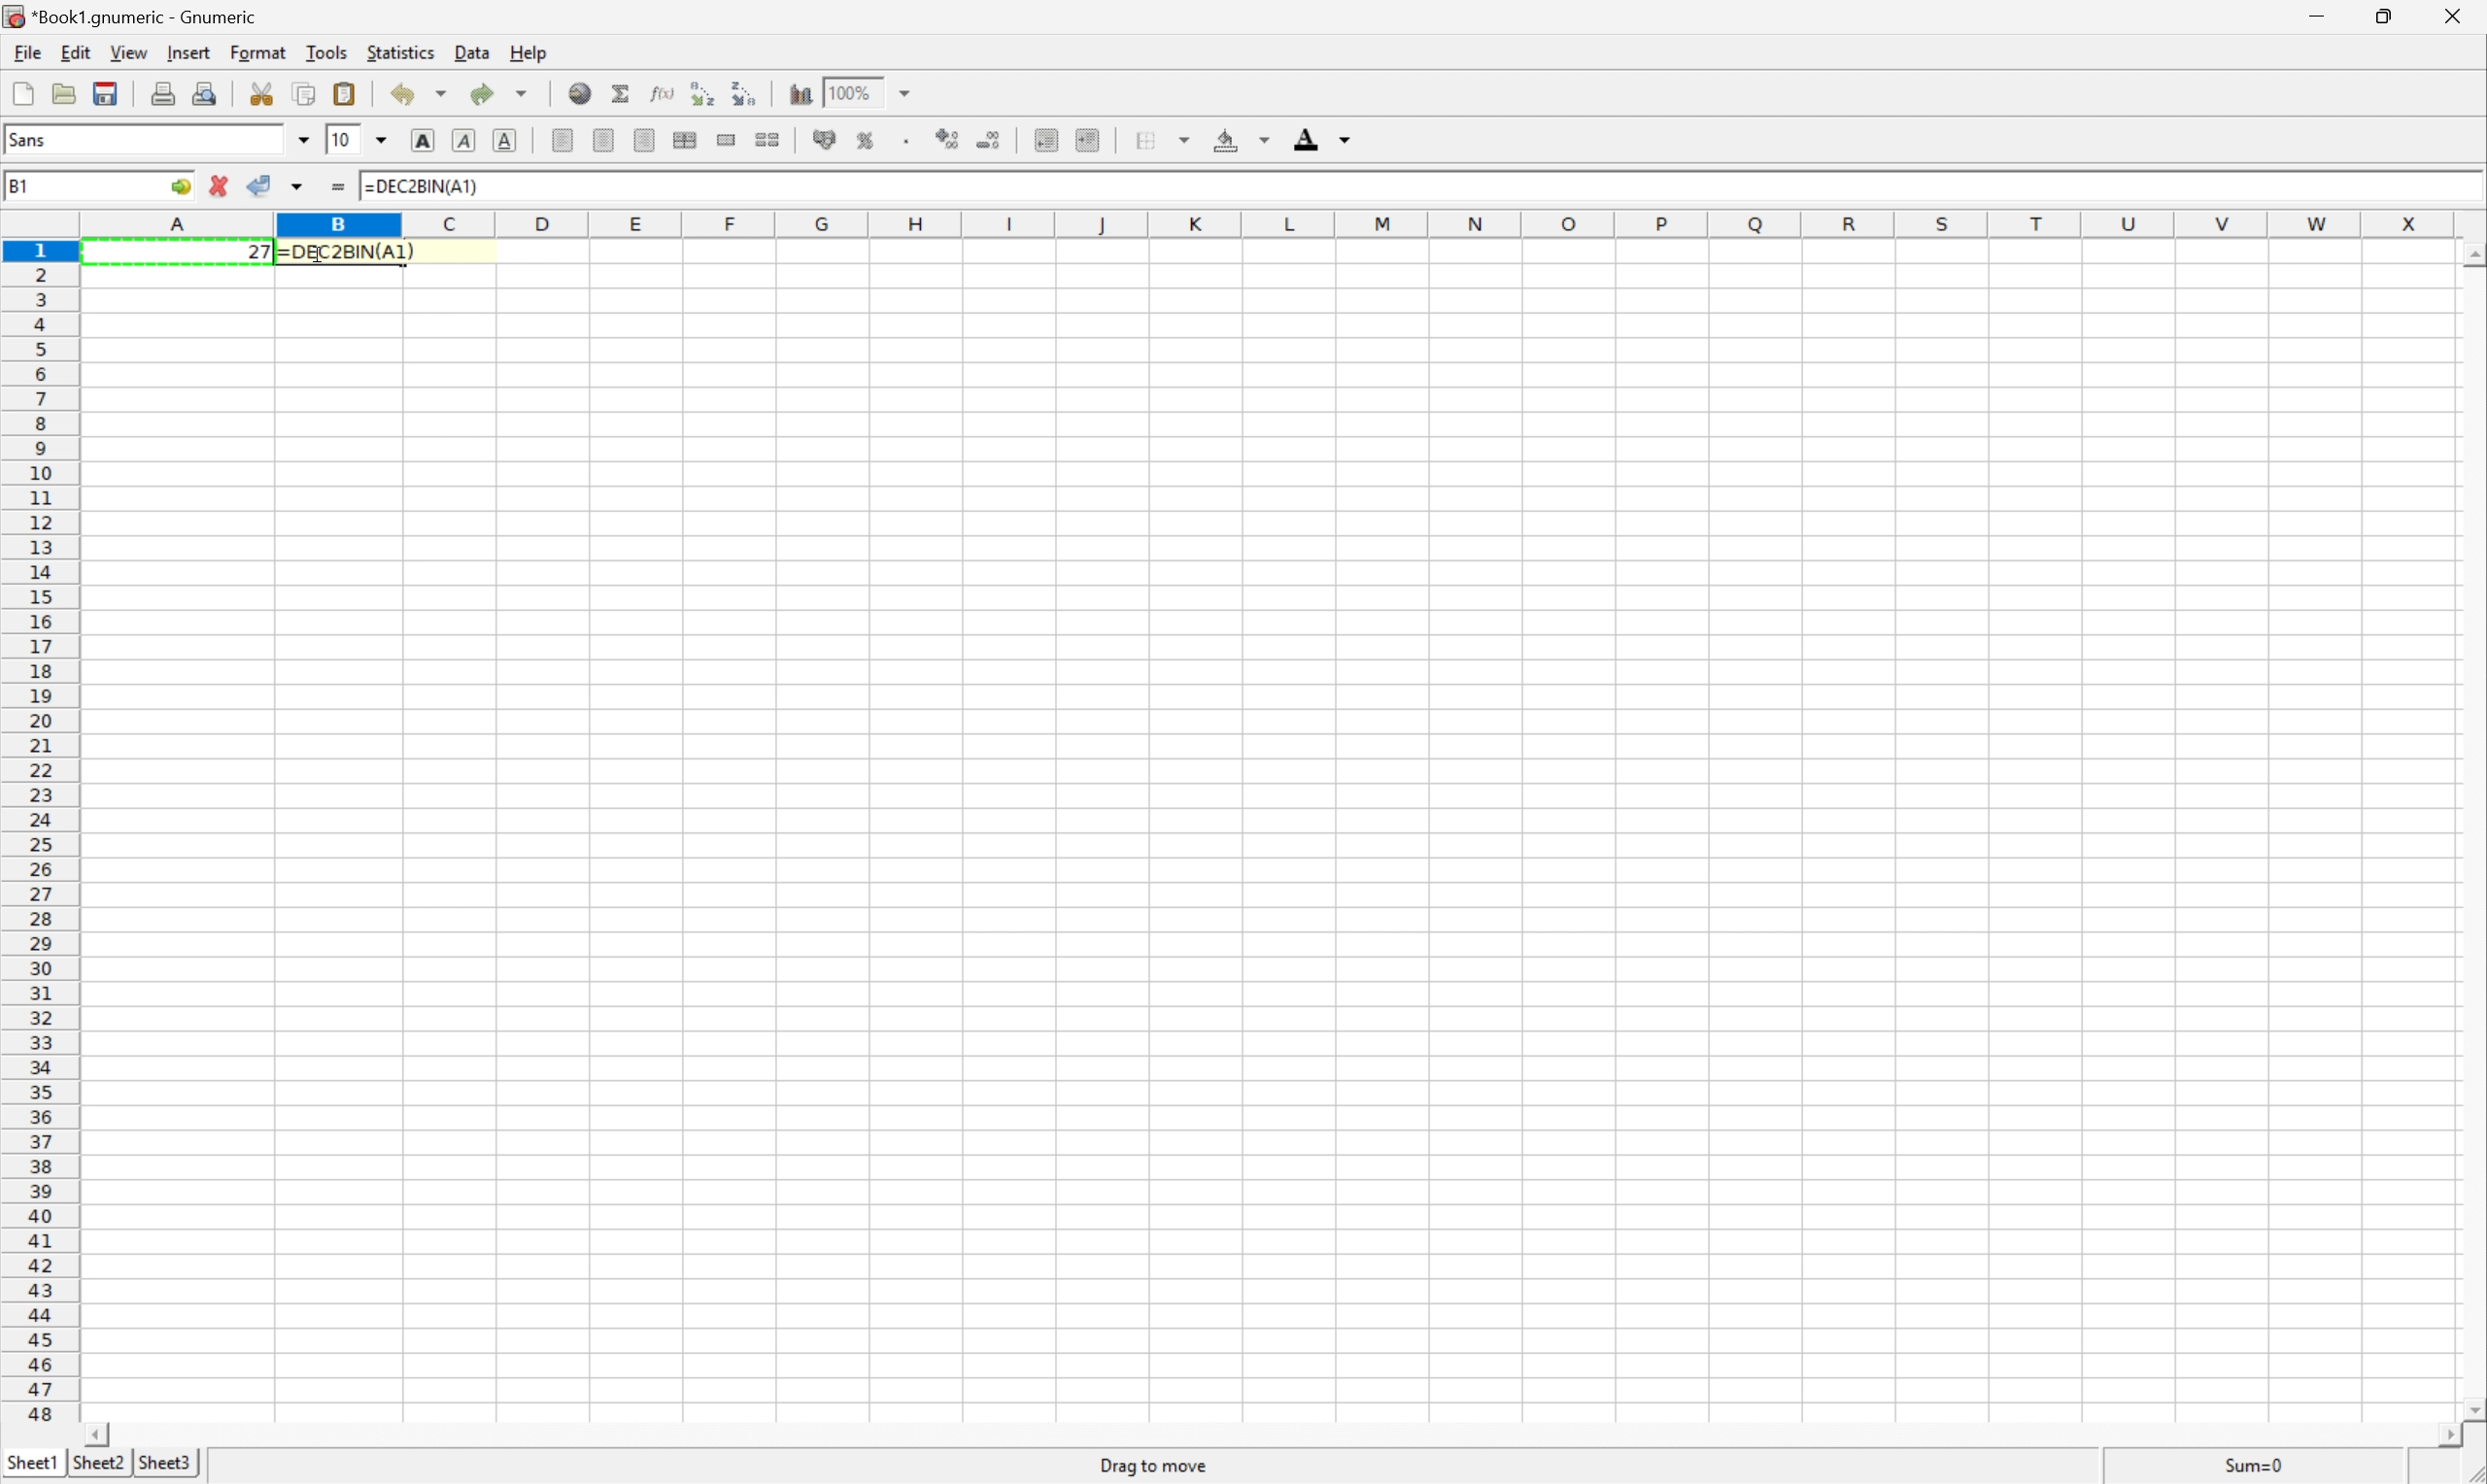 This screenshot has height=1484, width=2487. I want to click on Merge a range of cells, so click(723, 141).